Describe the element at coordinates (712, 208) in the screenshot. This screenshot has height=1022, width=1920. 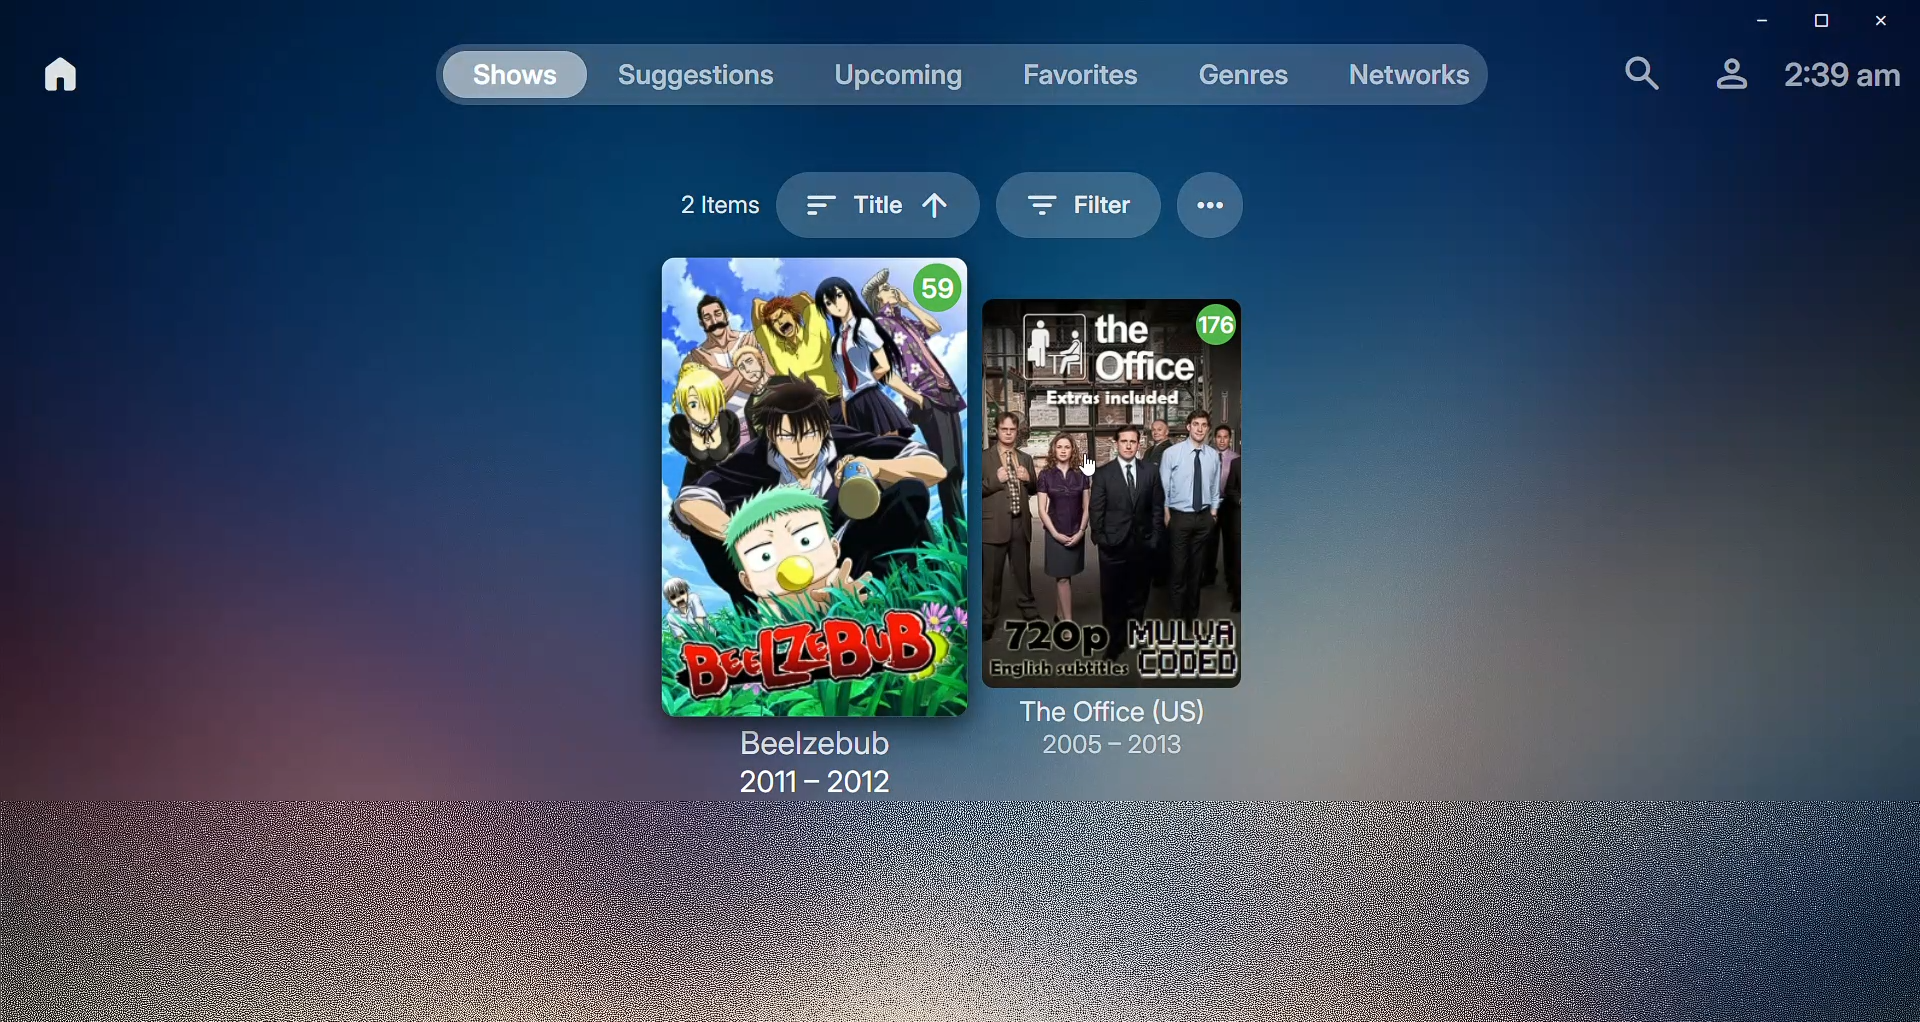
I see `2 items` at that location.